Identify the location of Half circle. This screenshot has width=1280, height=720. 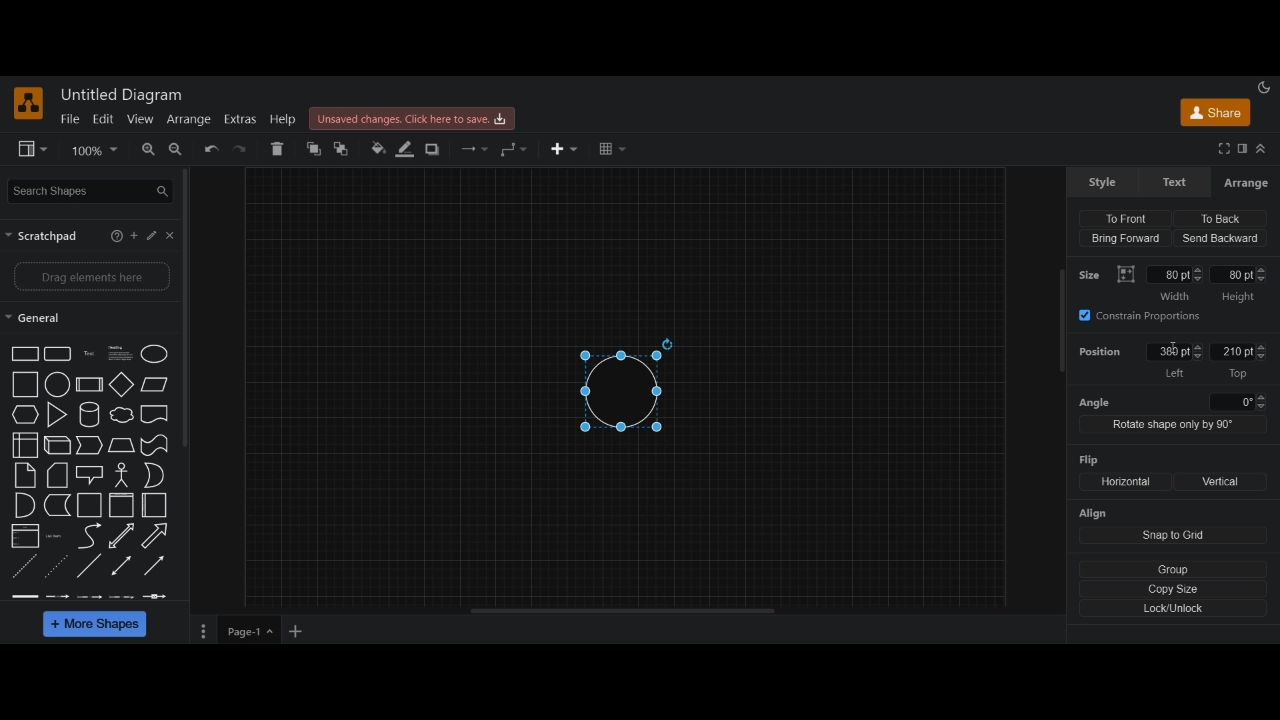
(25, 505).